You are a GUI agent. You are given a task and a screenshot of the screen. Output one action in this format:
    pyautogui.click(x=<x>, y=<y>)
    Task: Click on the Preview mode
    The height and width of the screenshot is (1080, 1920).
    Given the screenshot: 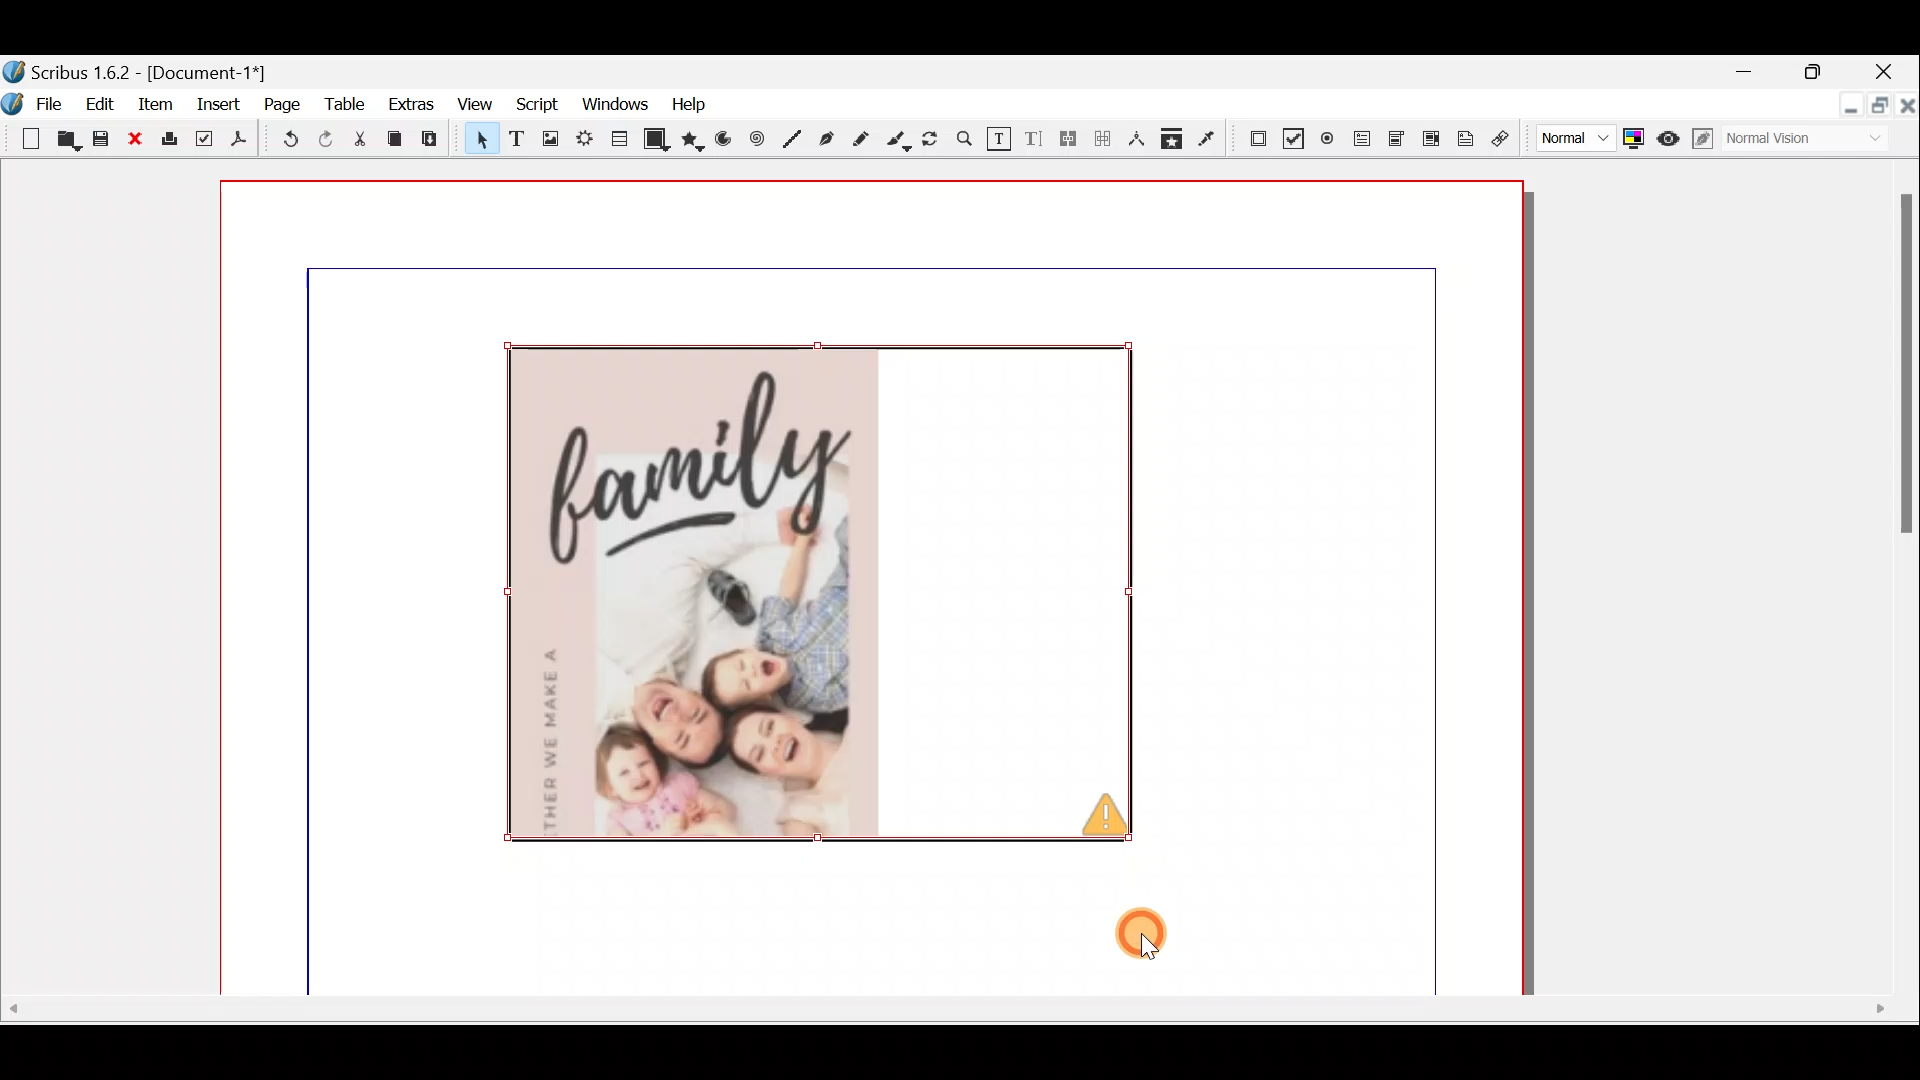 What is the action you would take?
    pyautogui.click(x=1669, y=134)
    